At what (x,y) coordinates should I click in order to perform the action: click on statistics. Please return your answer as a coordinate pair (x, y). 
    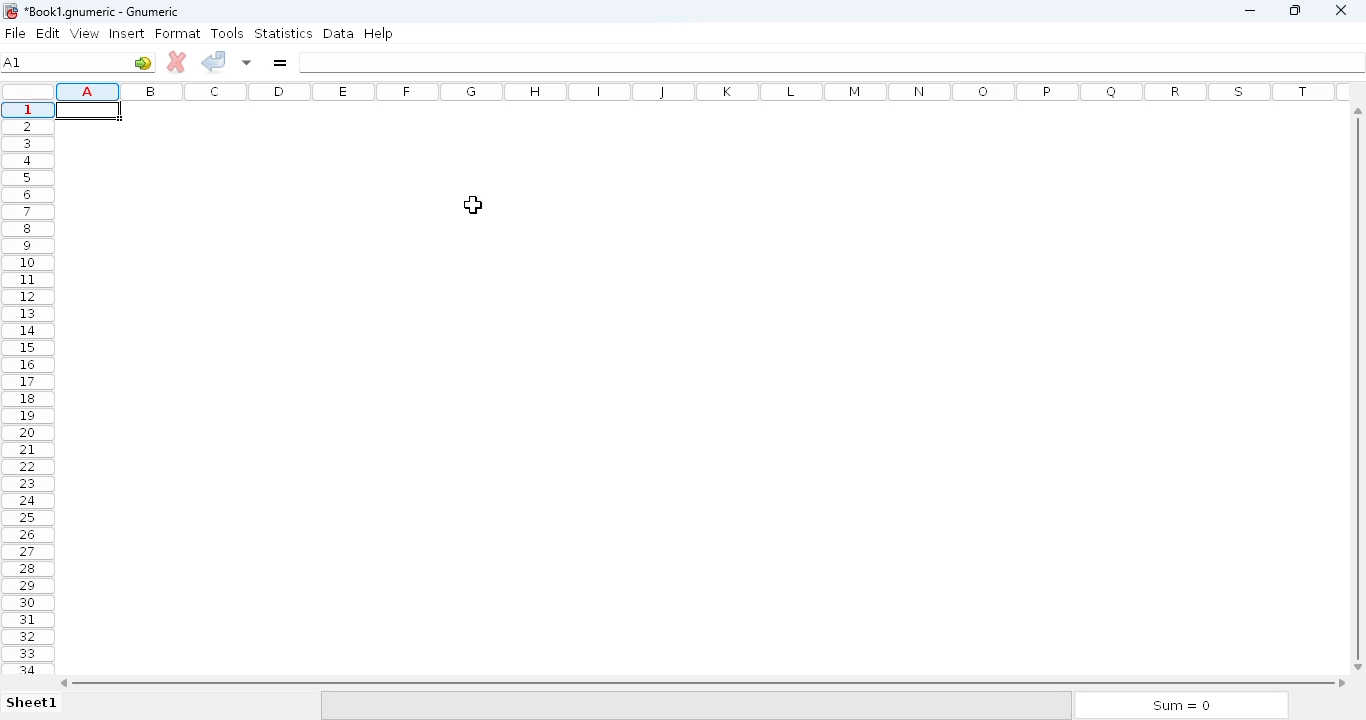
    Looking at the image, I should click on (283, 32).